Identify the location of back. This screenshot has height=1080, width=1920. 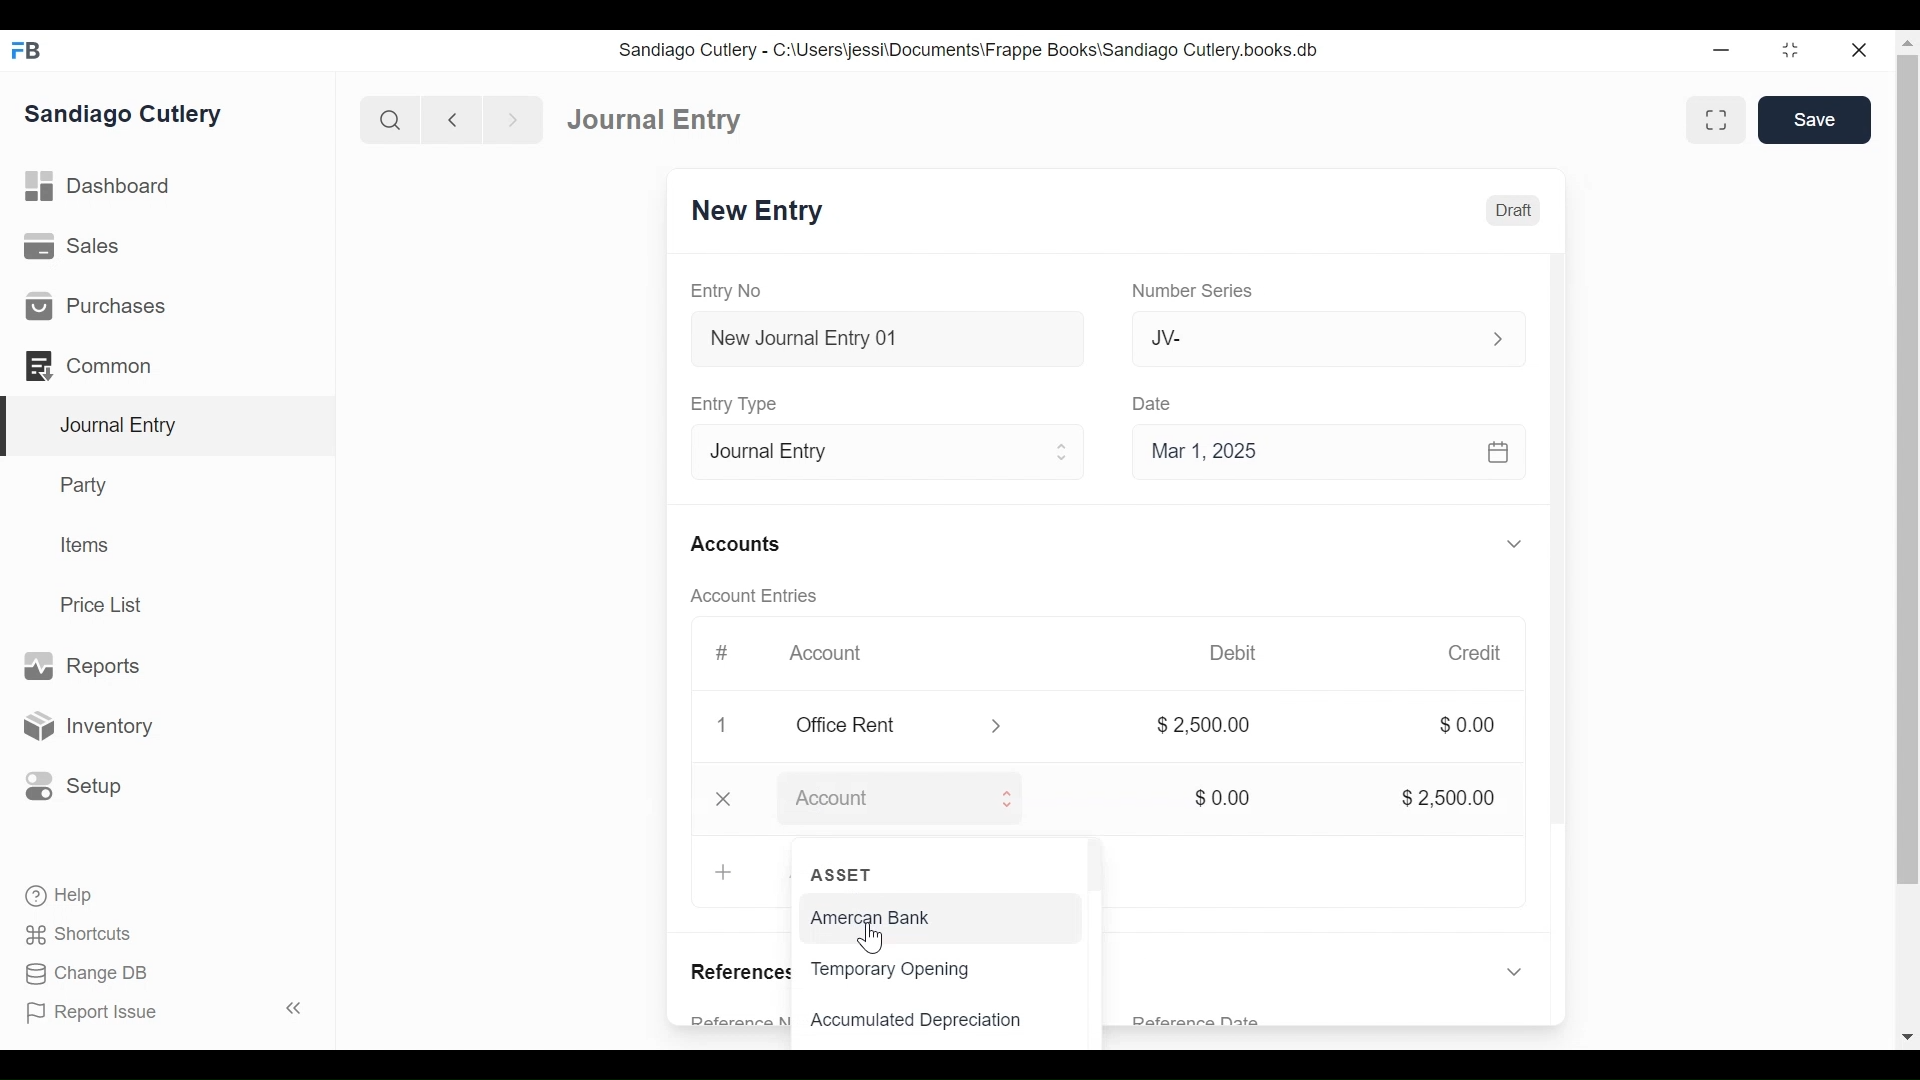
(452, 118).